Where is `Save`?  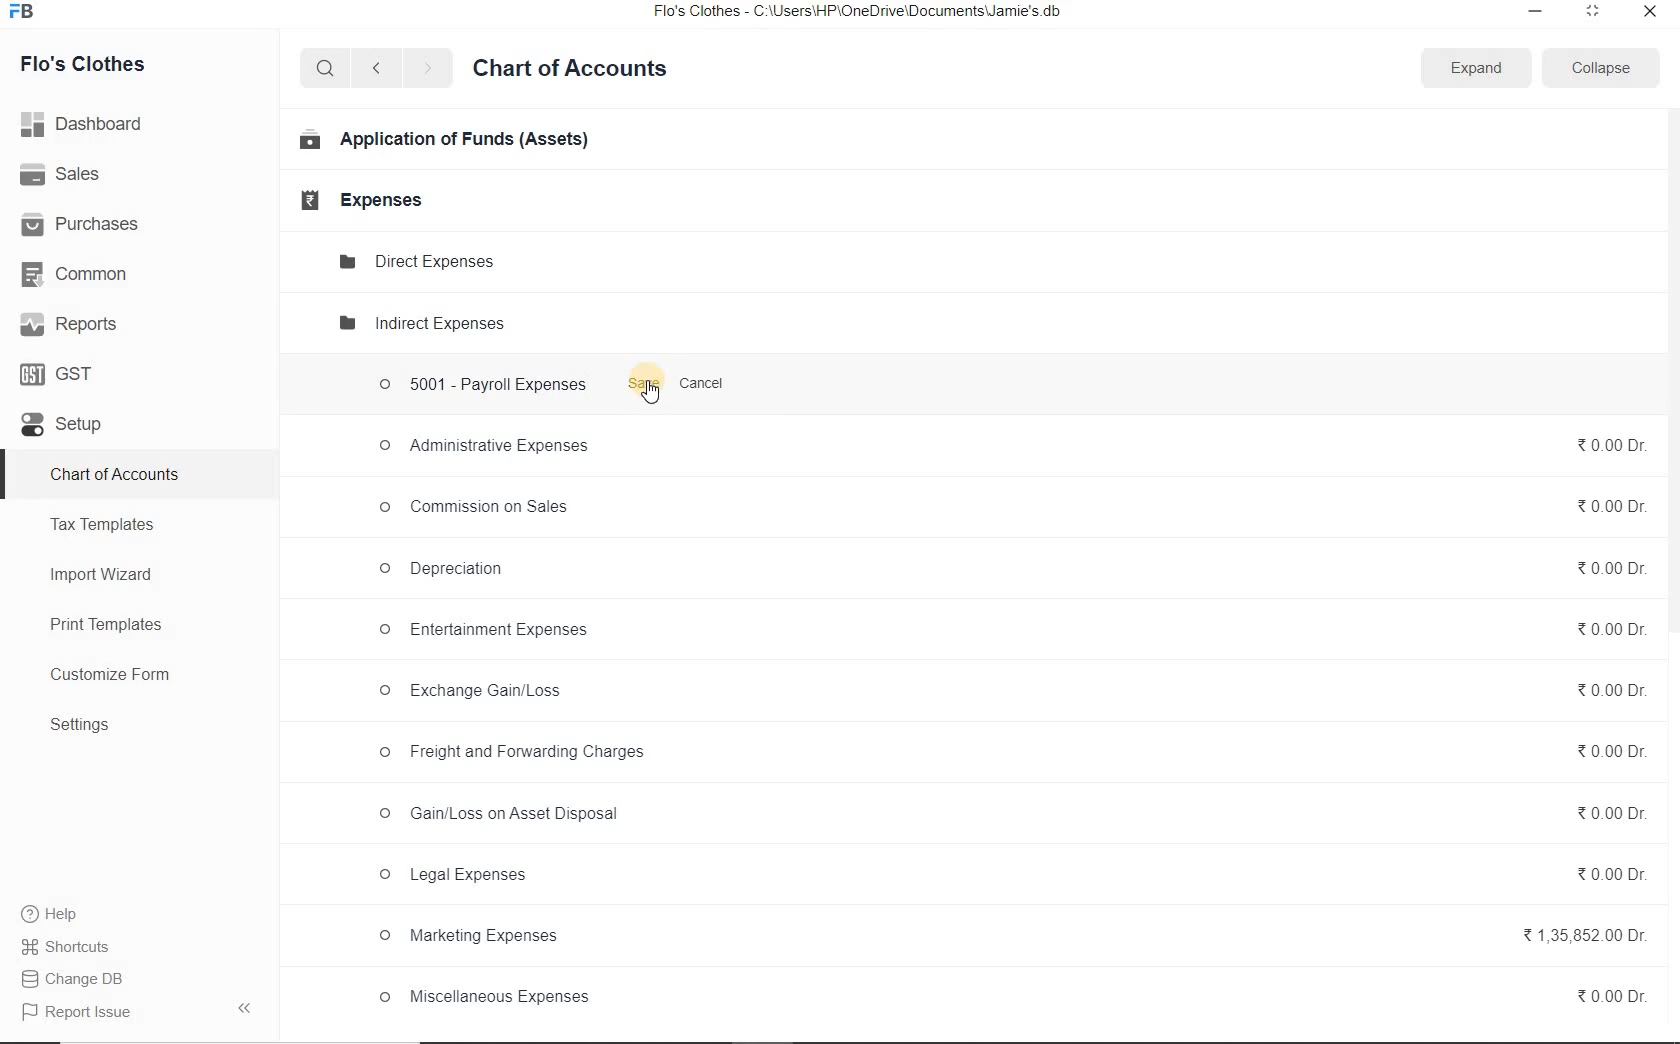
Save is located at coordinates (640, 386).